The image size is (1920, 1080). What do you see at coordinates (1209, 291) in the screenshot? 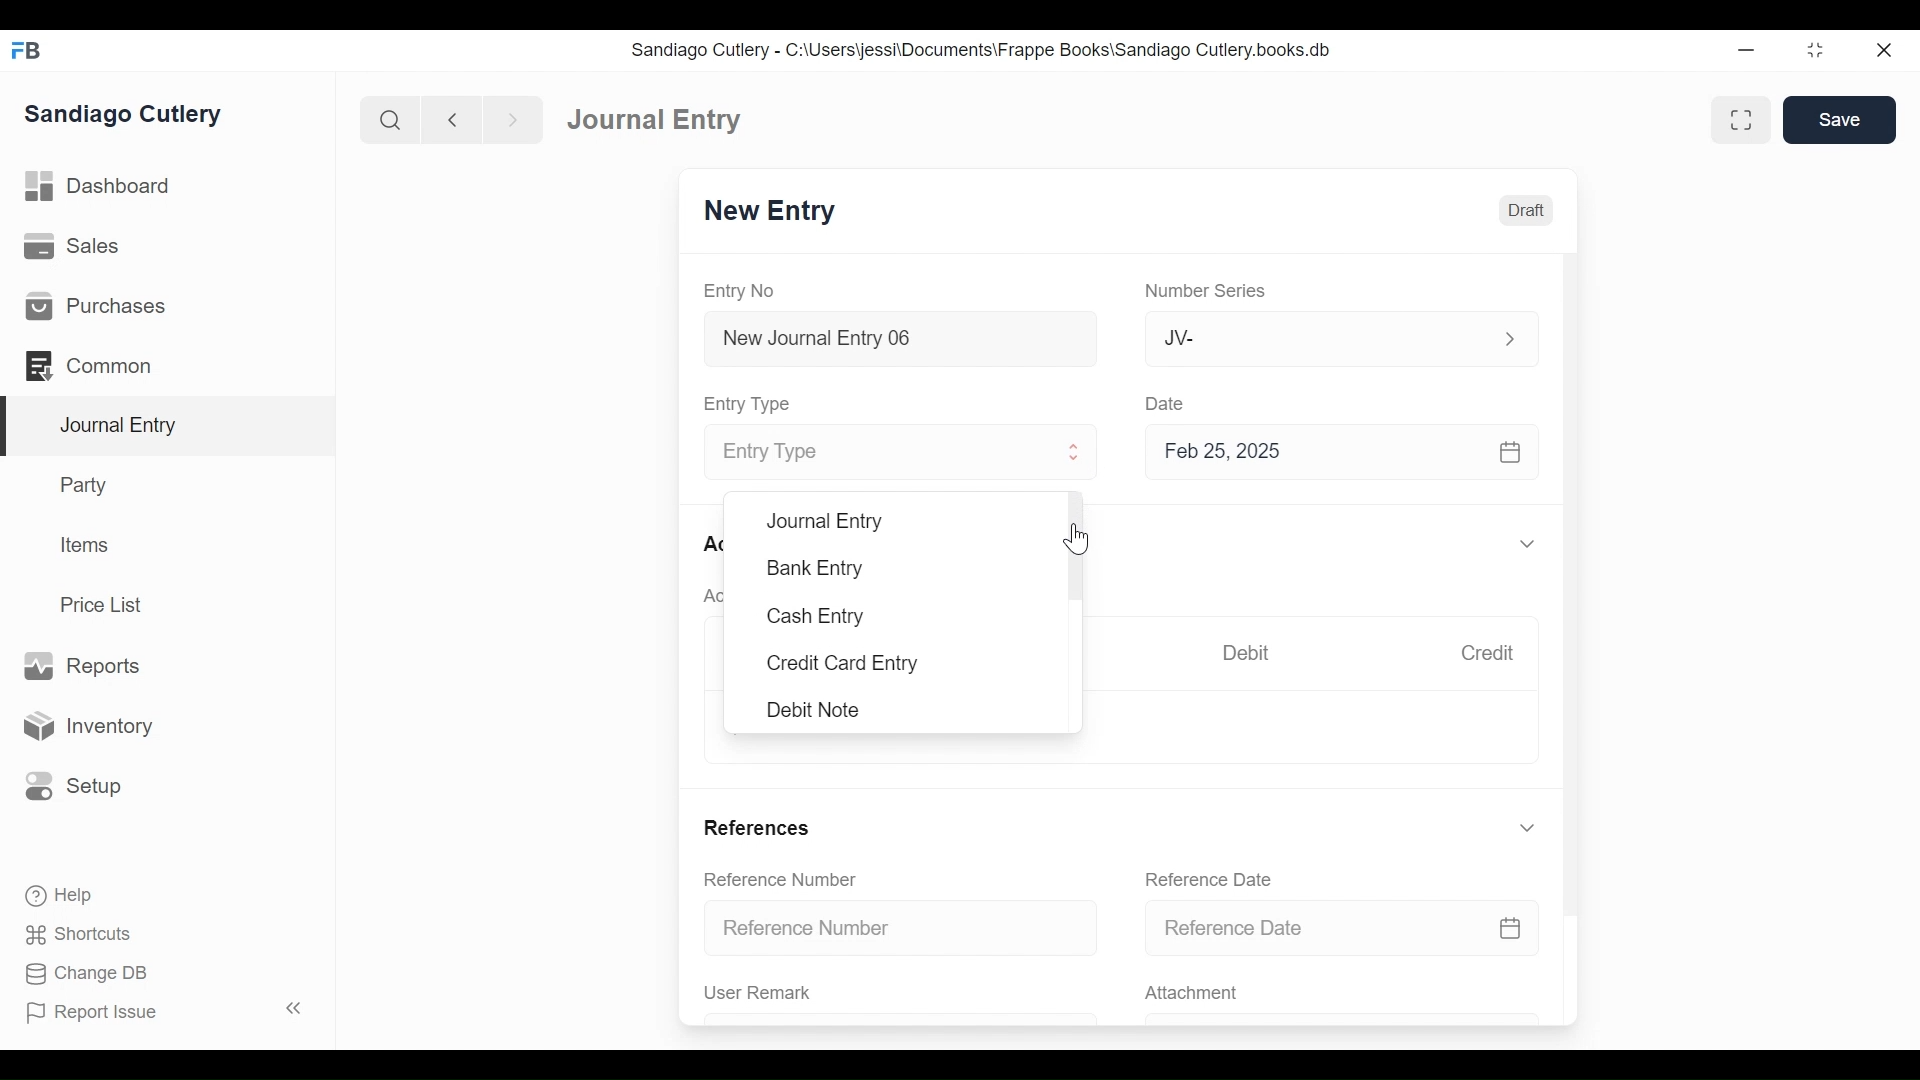
I see `Number Series` at bounding box center [1209, 291].